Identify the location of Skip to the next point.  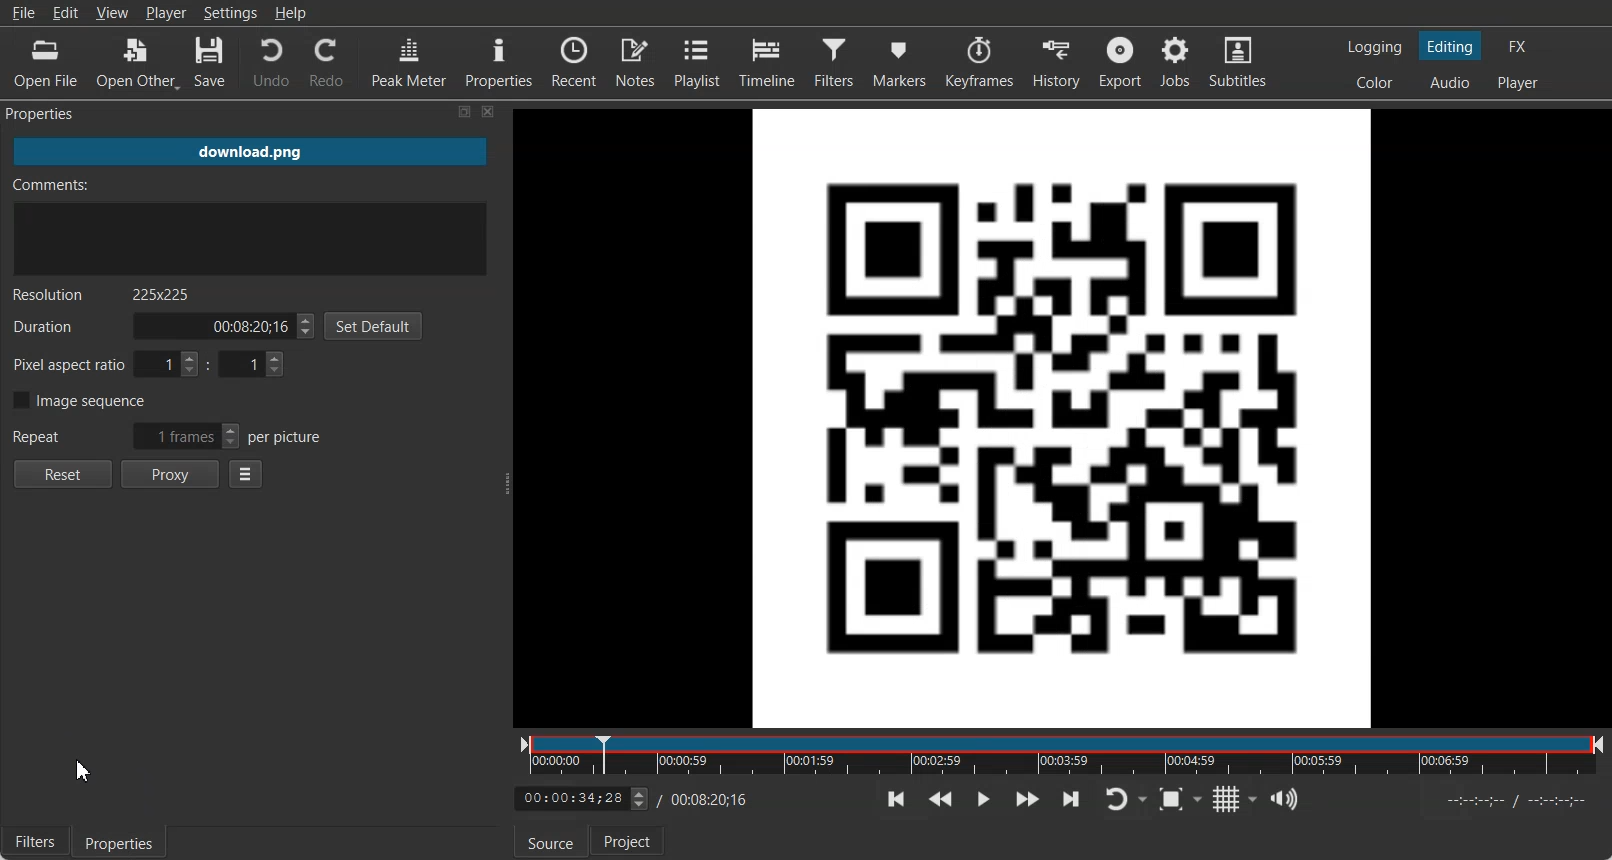
(1070, 798).